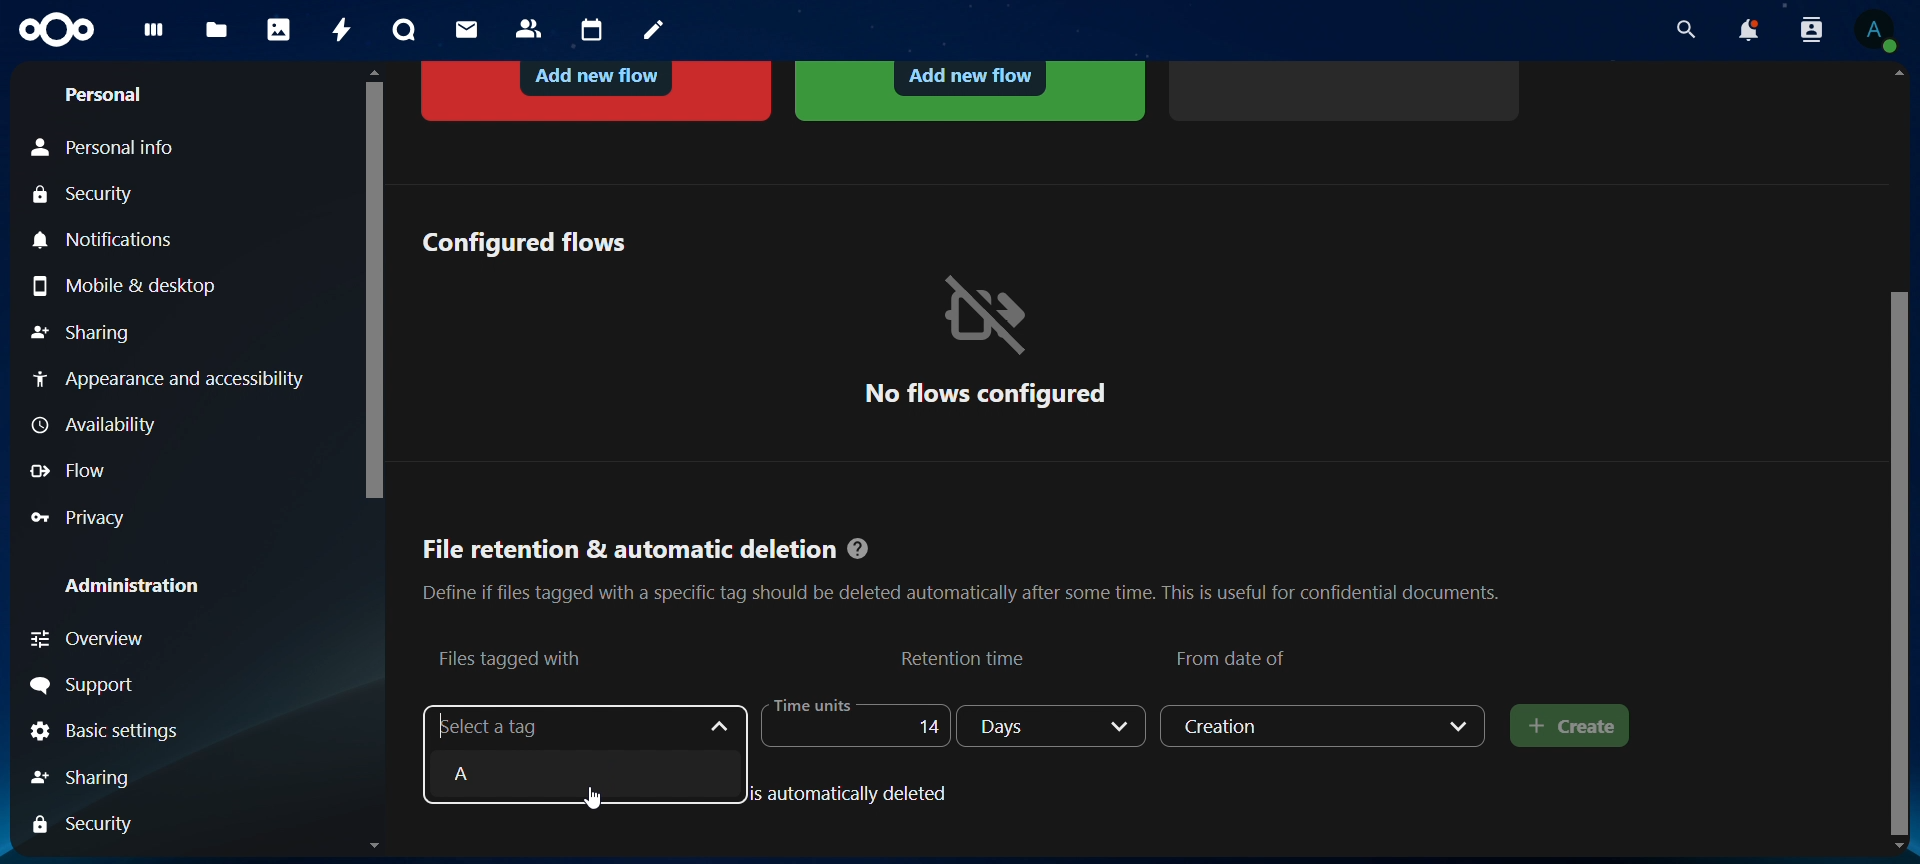  Describe the element at coordinates (155, 36) in the screenshot. I see `dashboard` at that location.